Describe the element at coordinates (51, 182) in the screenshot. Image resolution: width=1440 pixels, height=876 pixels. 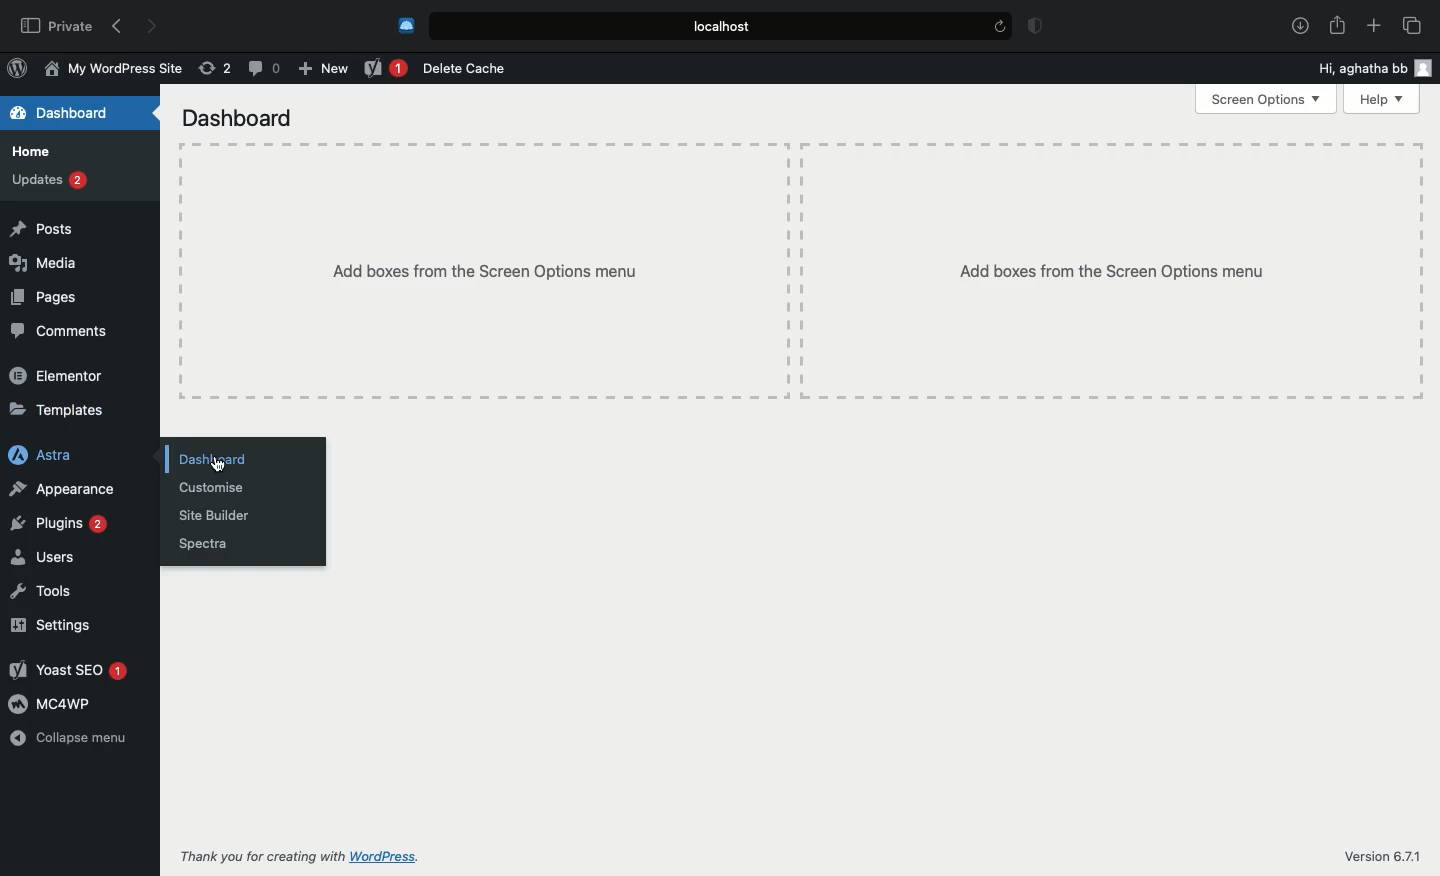
I see `Updates 2` at that location.